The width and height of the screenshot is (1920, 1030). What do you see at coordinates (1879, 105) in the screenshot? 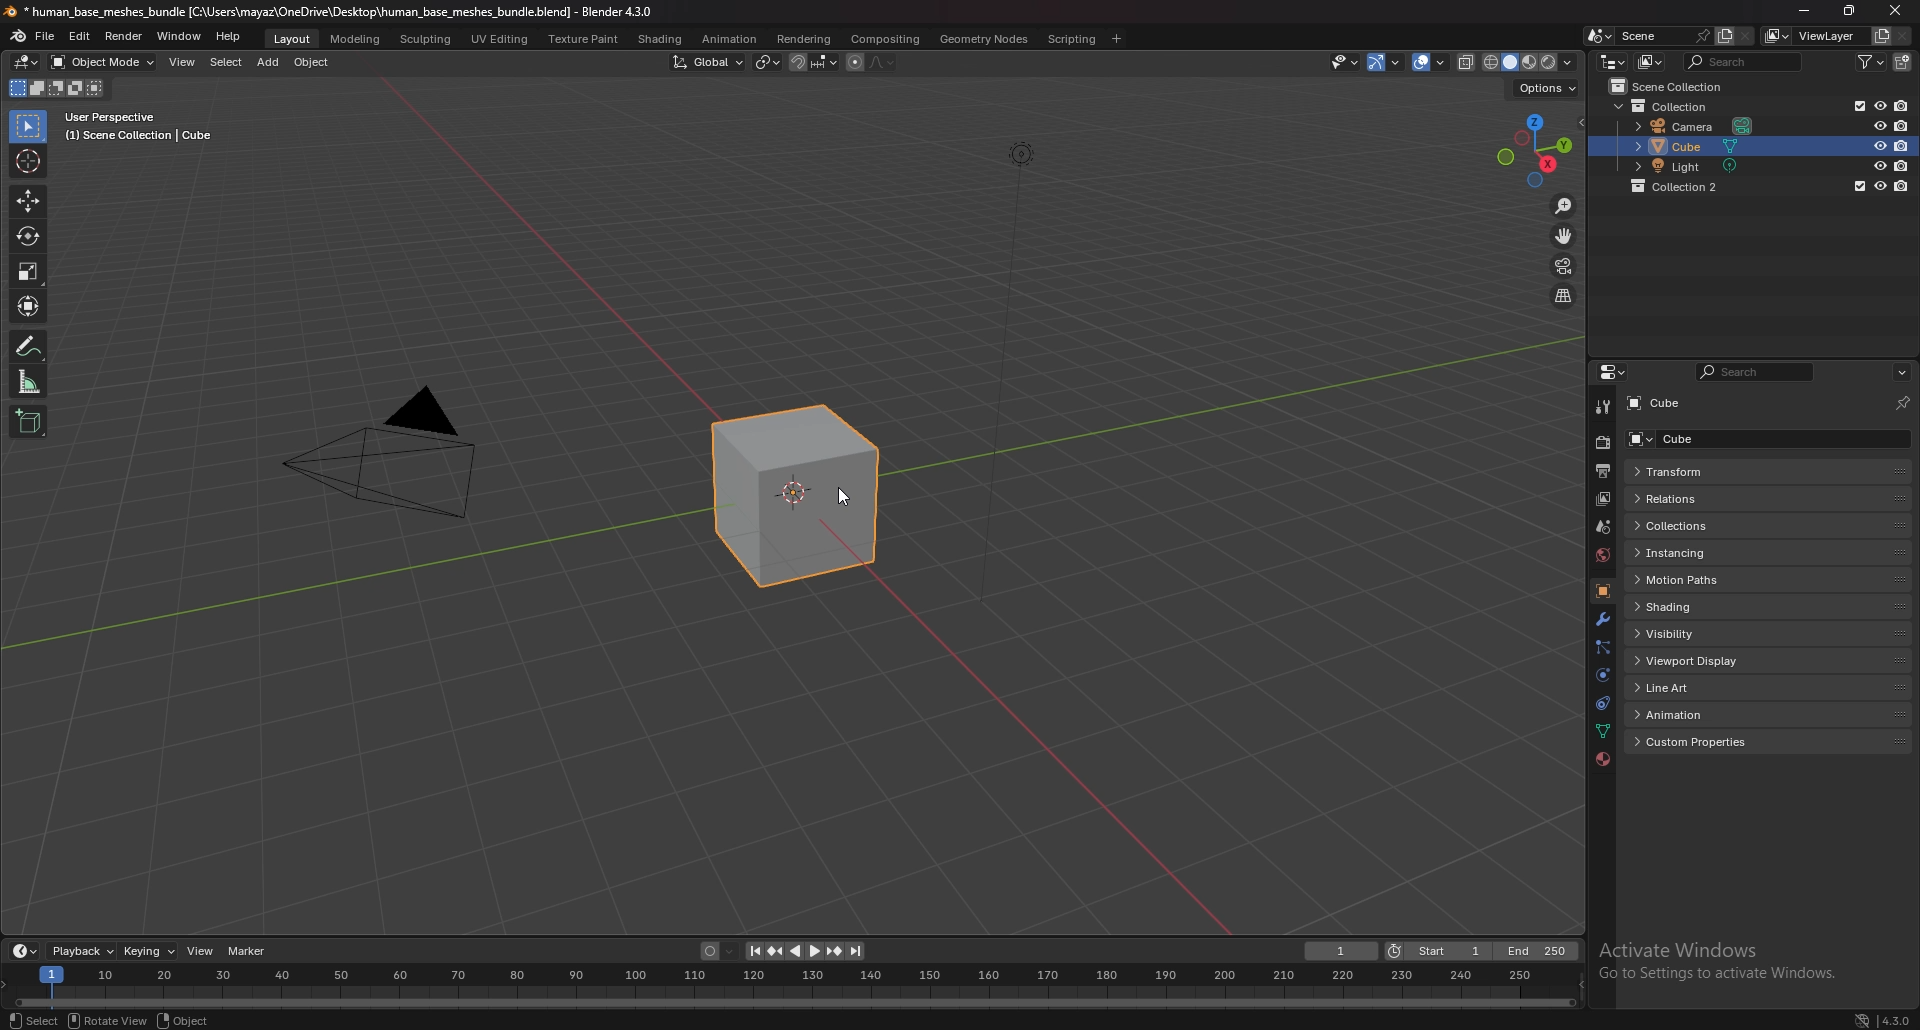
I see `hide in viewport` at bounding box center [1879, 105].